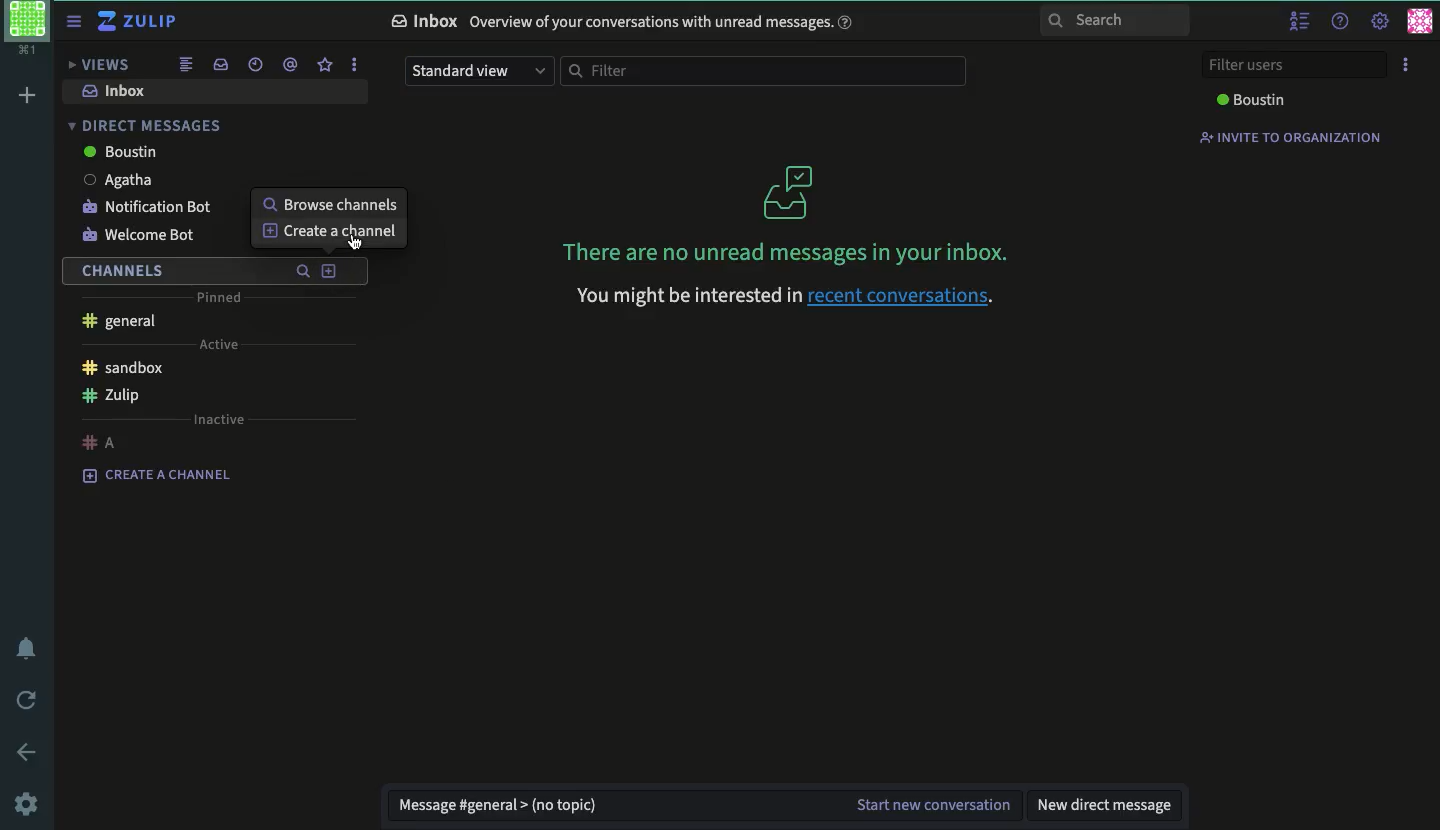 The width and height of the screenshot is (1440, 830). Describe the element at coordinates (1291, 138) in the screenshot. I see `invite to organization` at that location.